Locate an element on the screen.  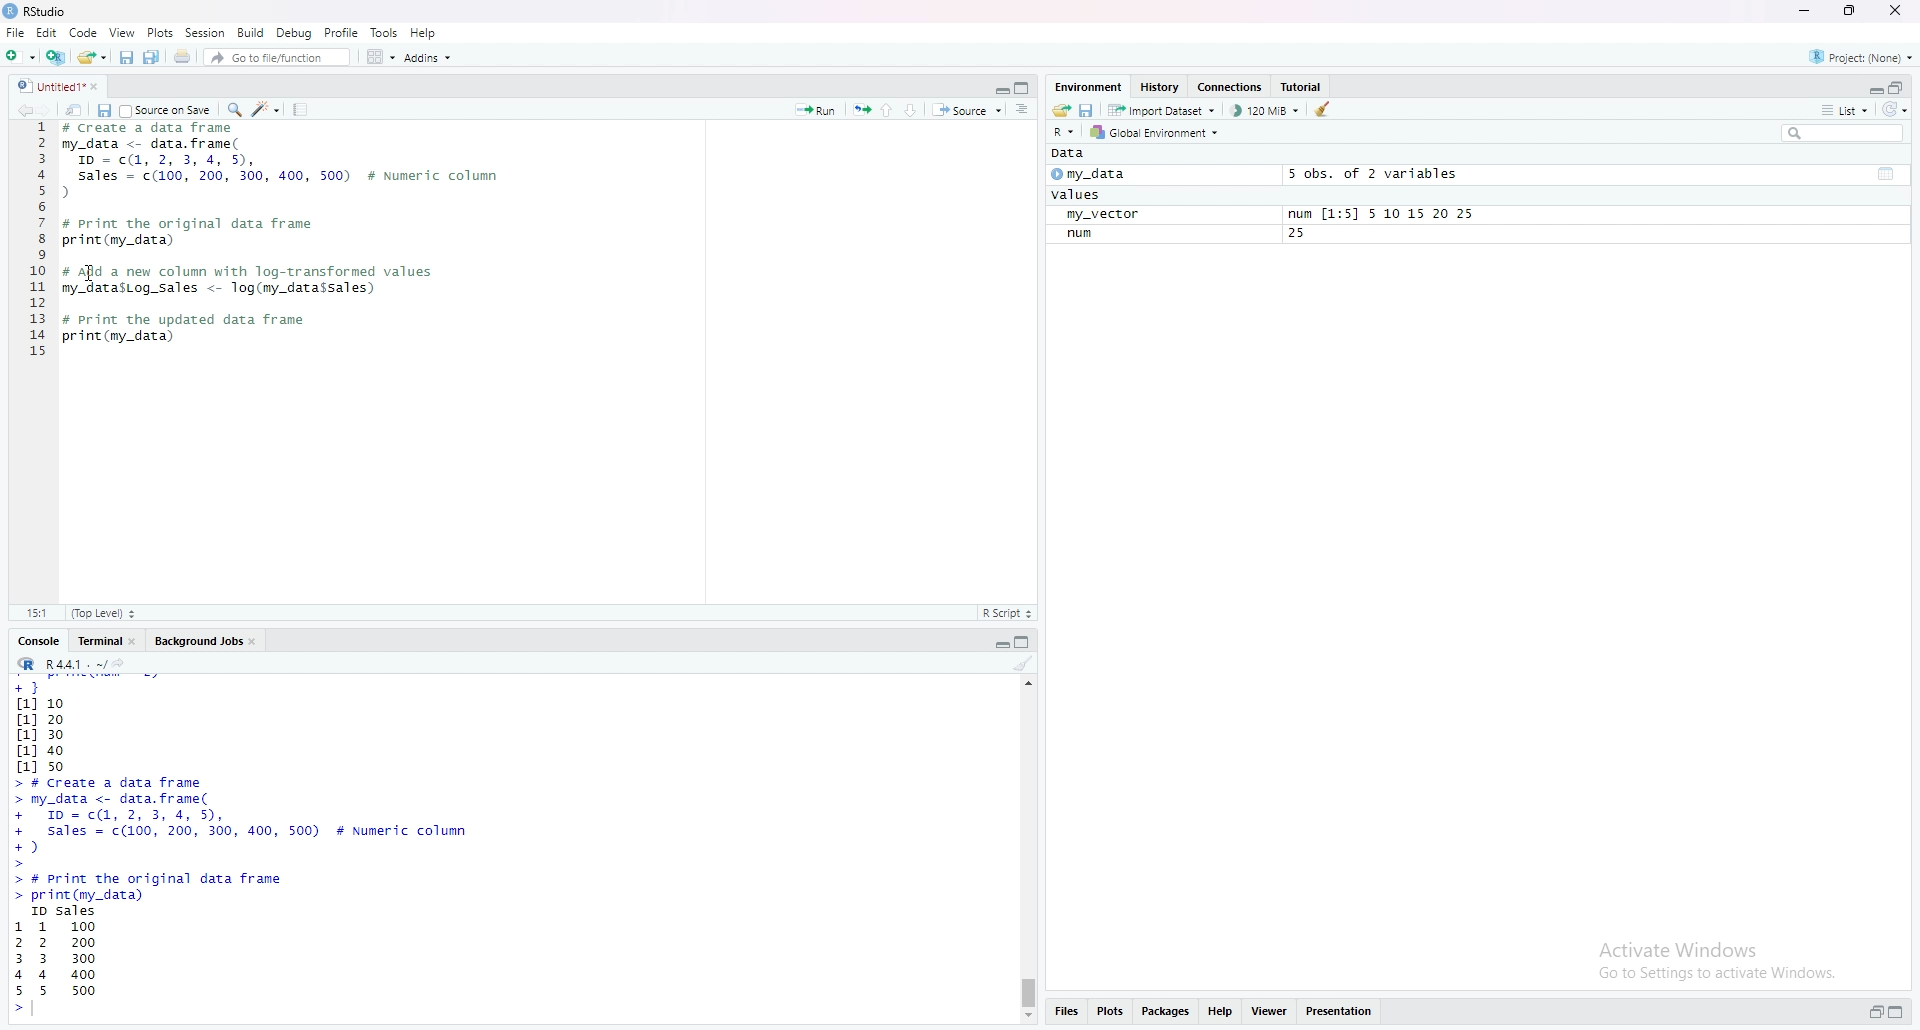
typing cursor is located at coordinates (44, 1012).